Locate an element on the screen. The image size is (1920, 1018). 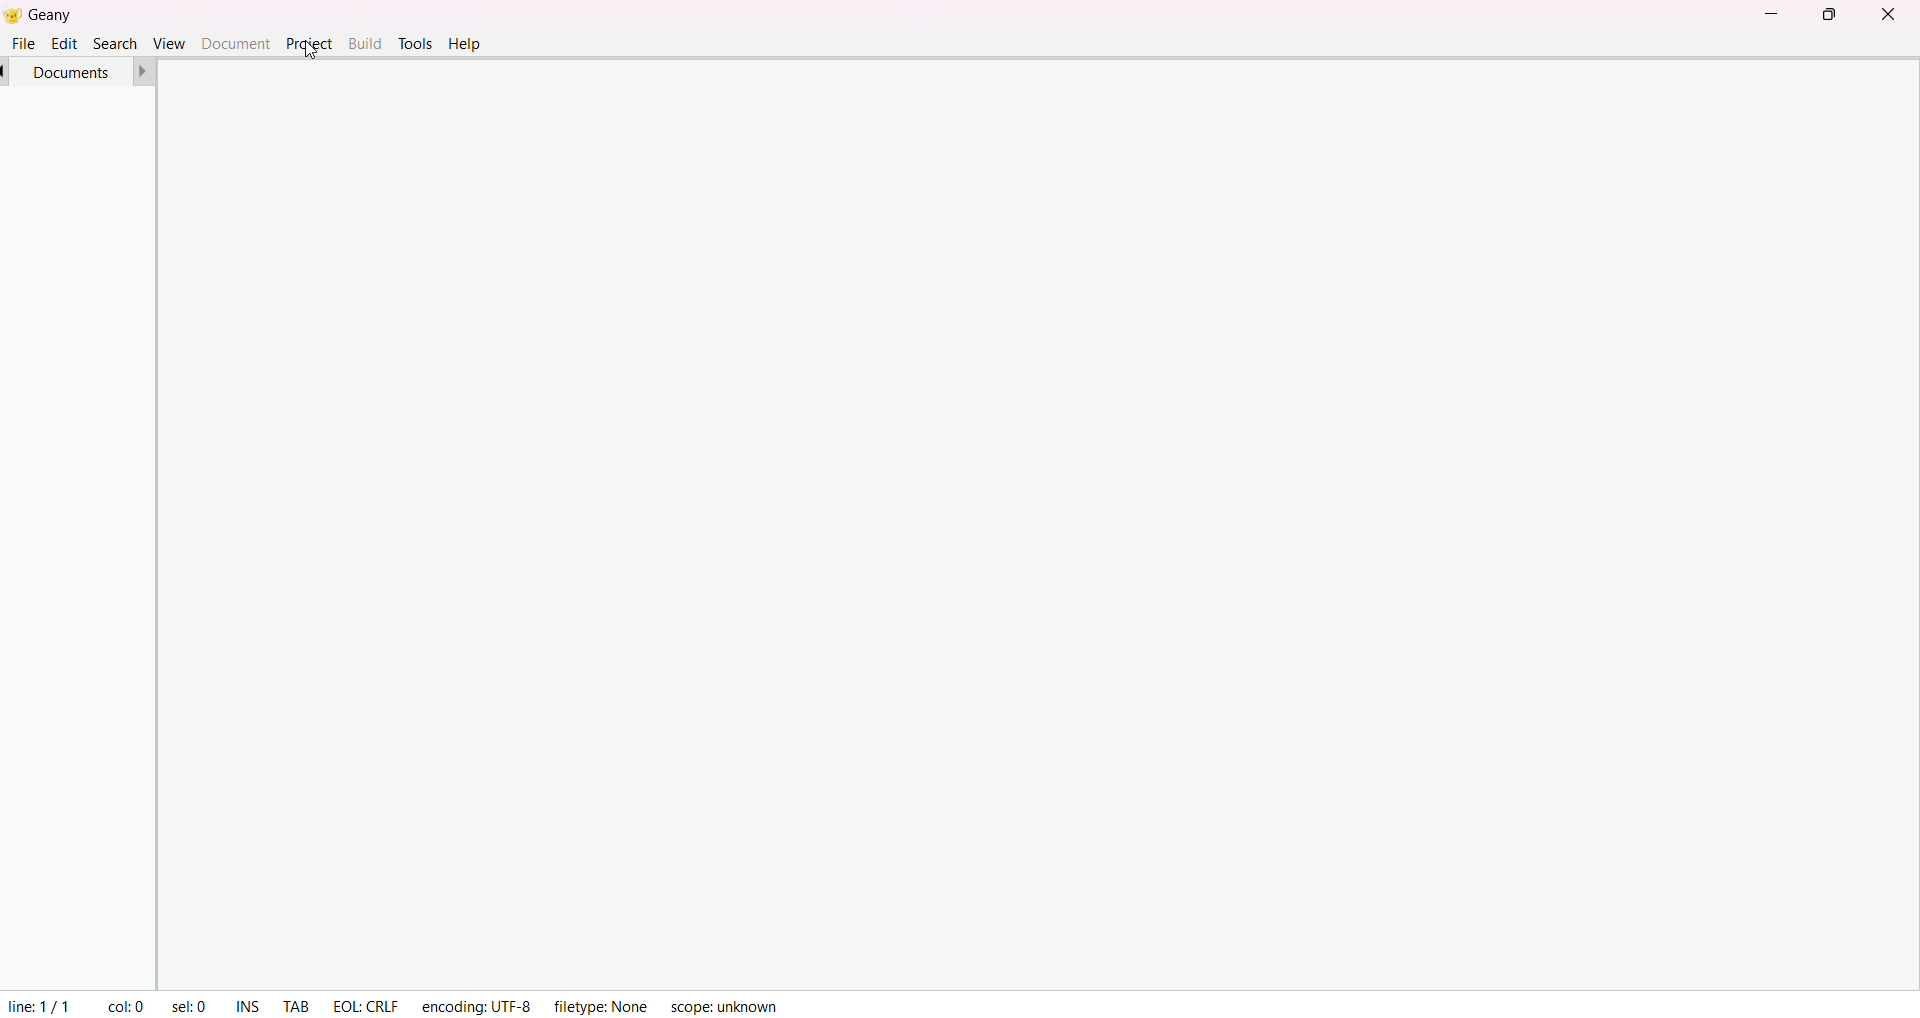
sel: 0 is located at coordinates (188, 1003).